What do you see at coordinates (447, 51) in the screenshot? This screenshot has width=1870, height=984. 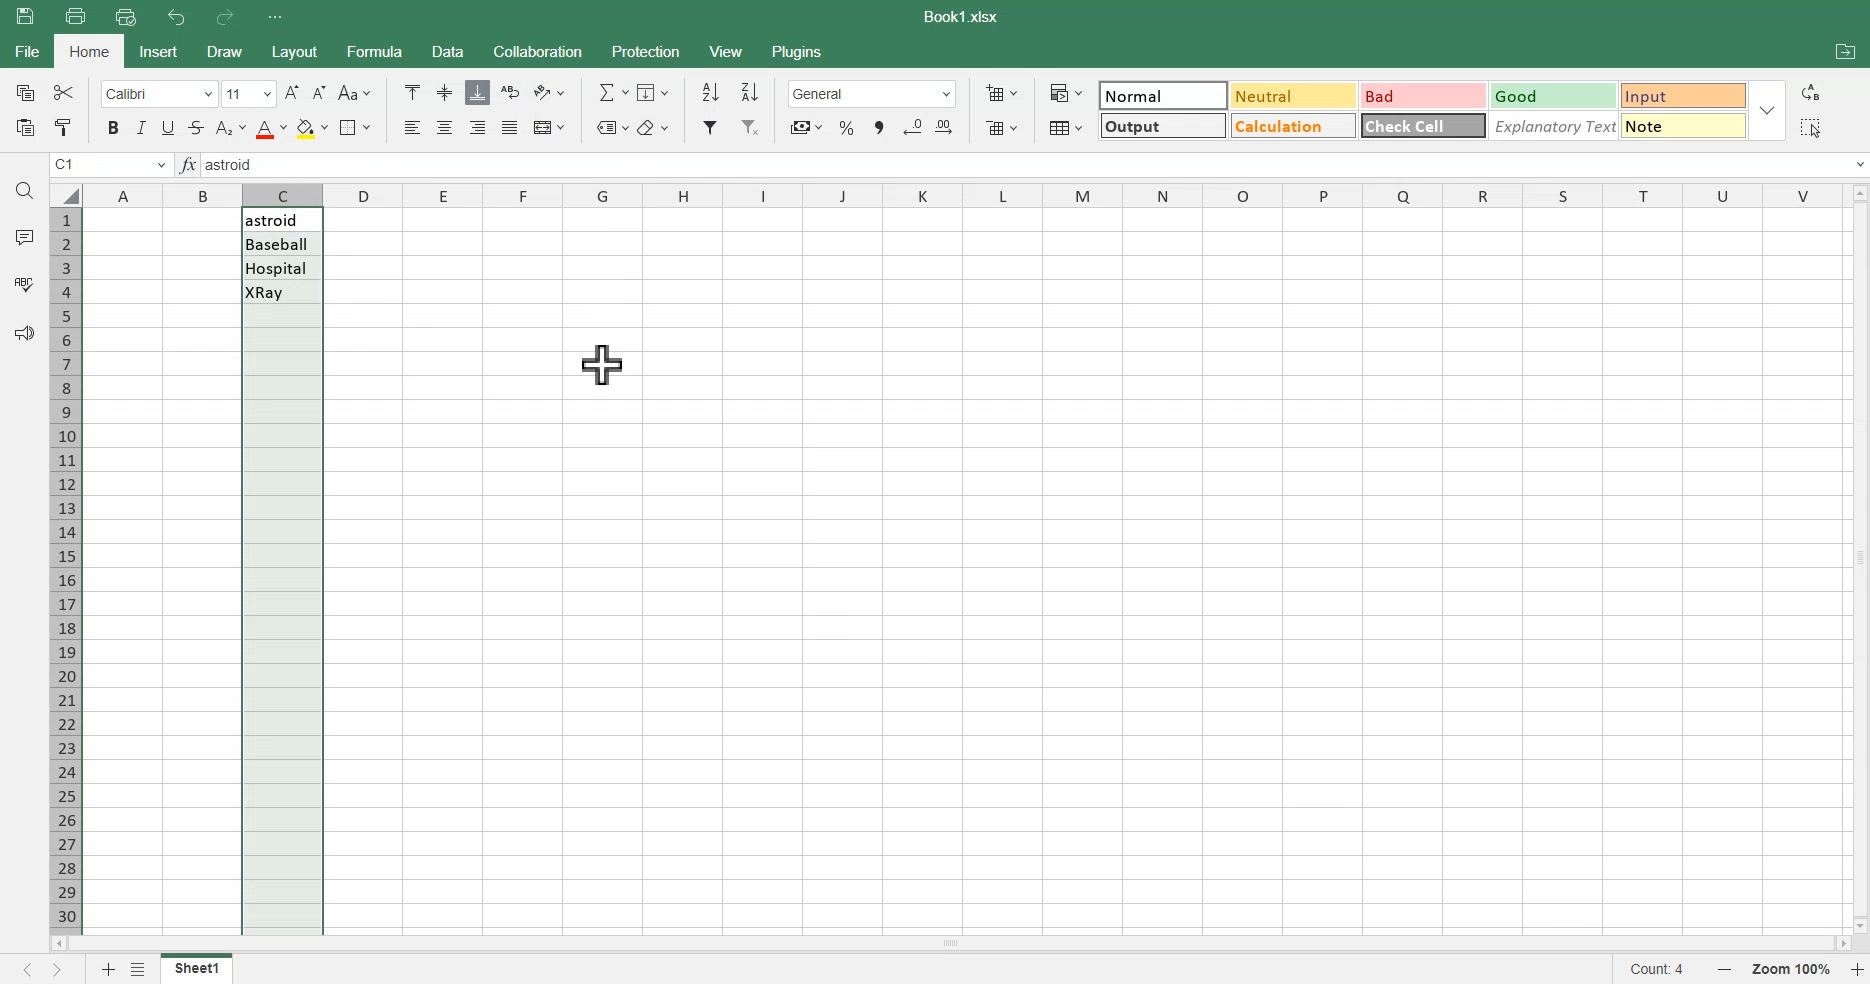 I see `Data` at bounding box center [447, 51].